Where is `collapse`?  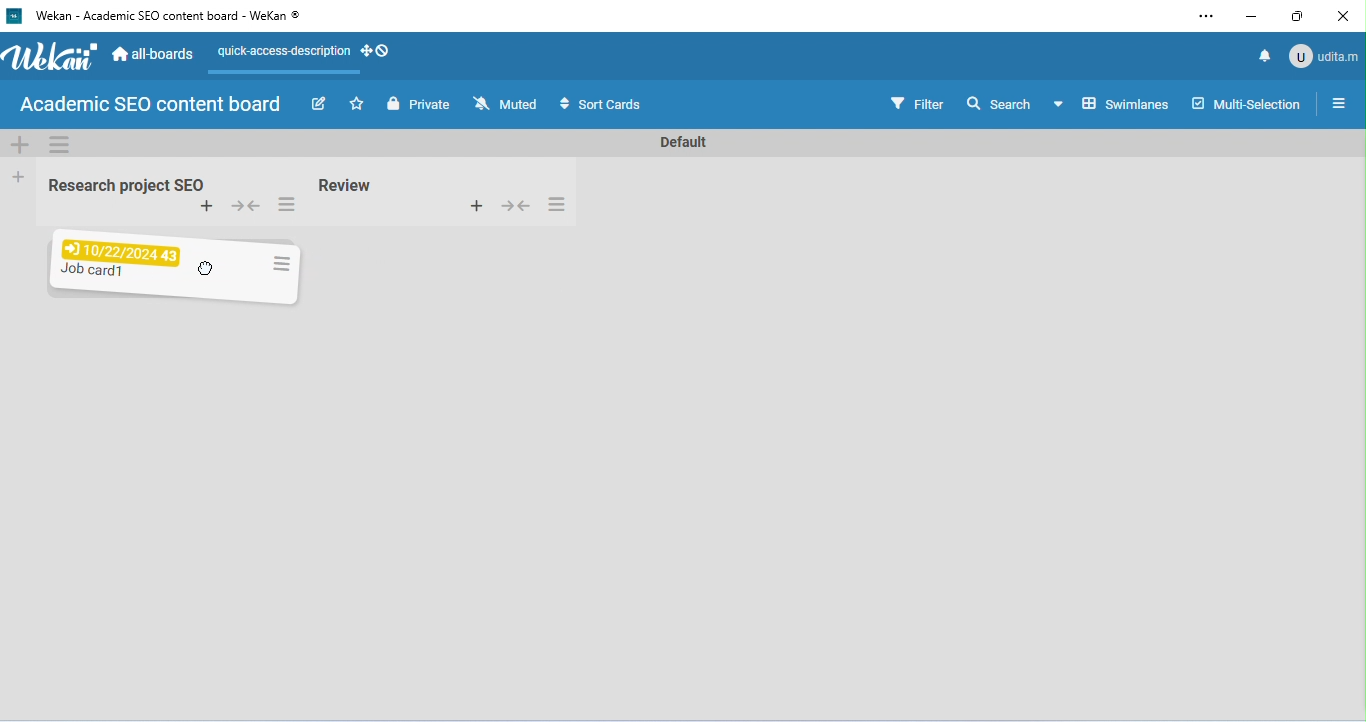
collapse is located at coordinates (515, 204).